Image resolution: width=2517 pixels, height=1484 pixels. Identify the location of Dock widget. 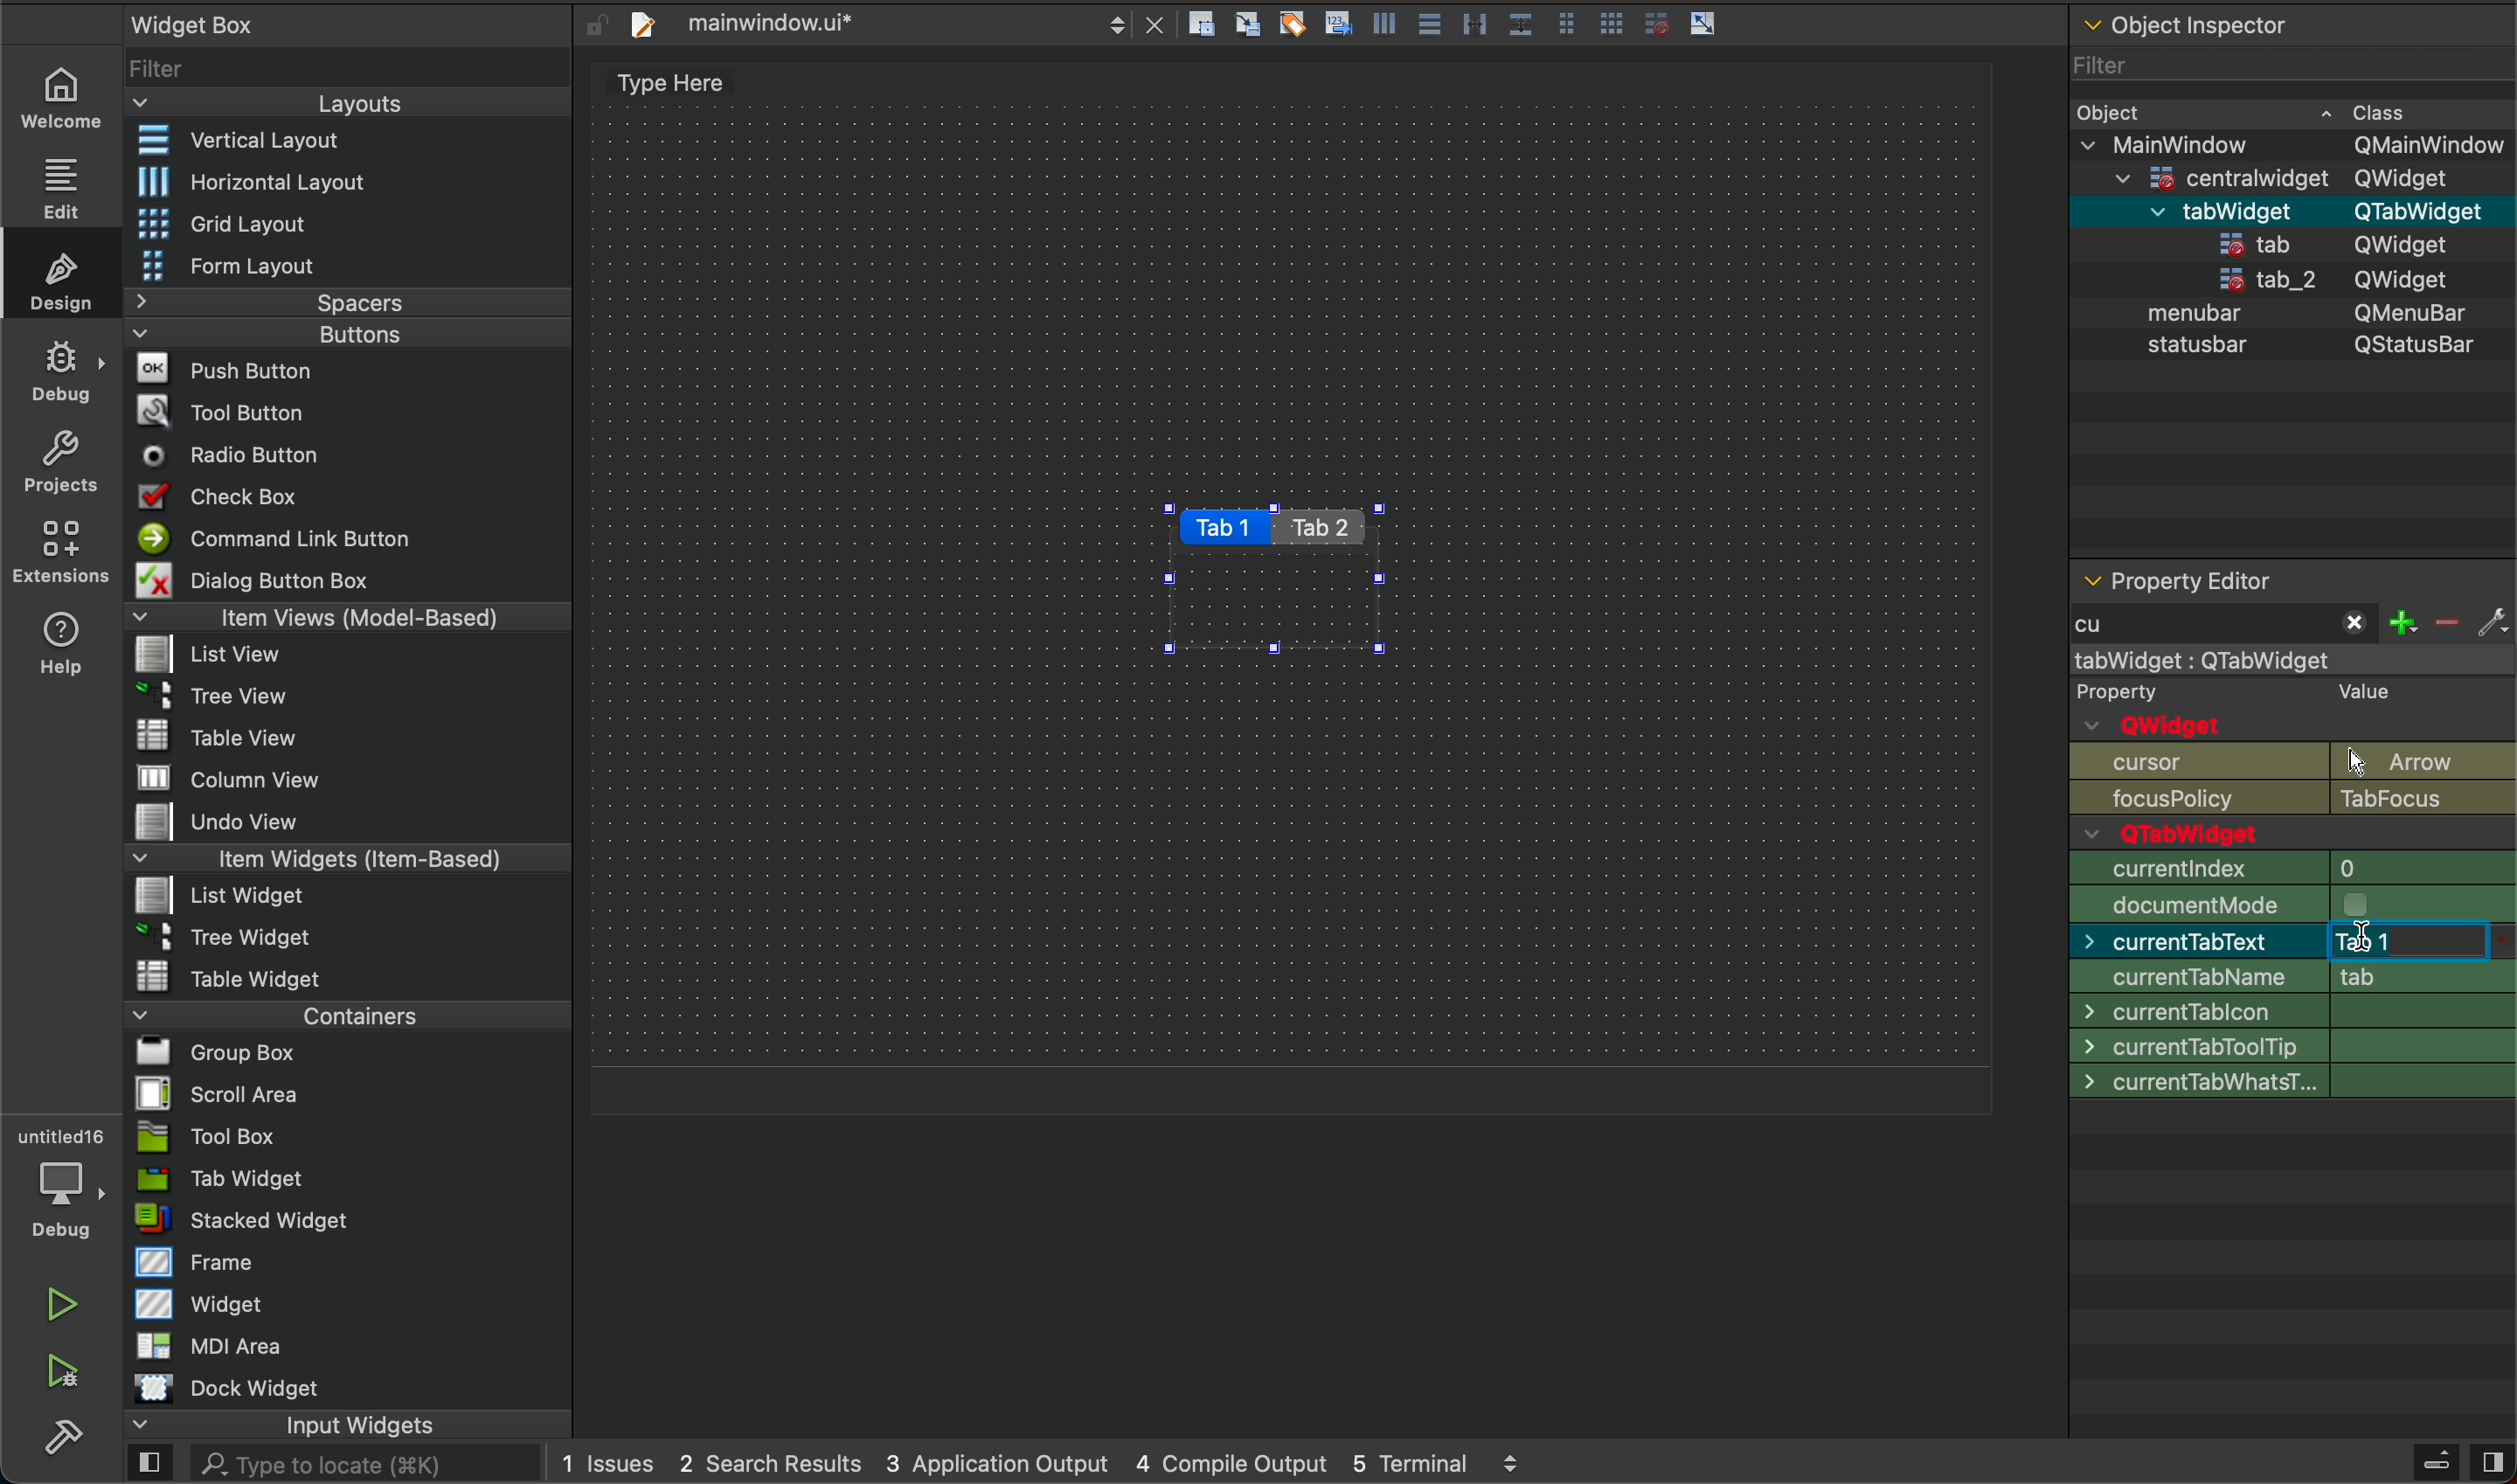
(257, 1388).